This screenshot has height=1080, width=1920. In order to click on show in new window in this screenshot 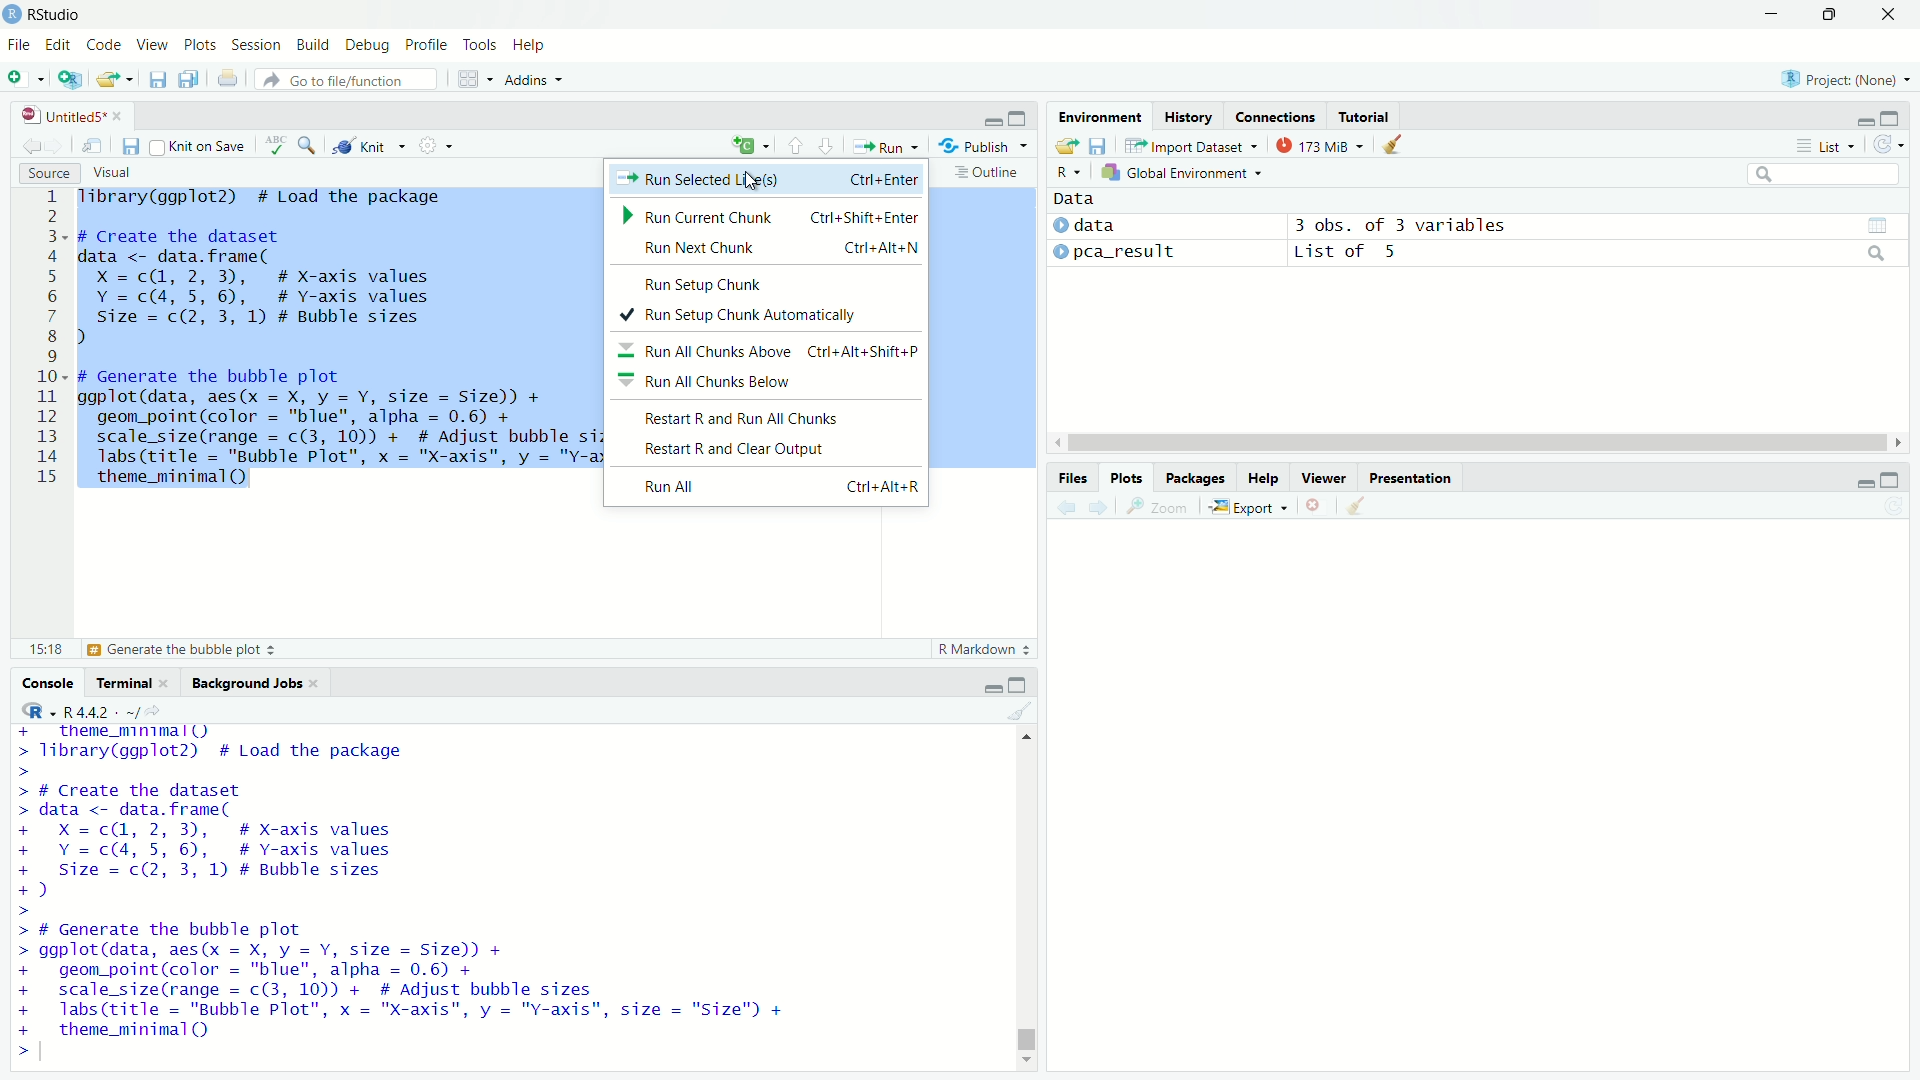, I will do `click(94, 146)`.